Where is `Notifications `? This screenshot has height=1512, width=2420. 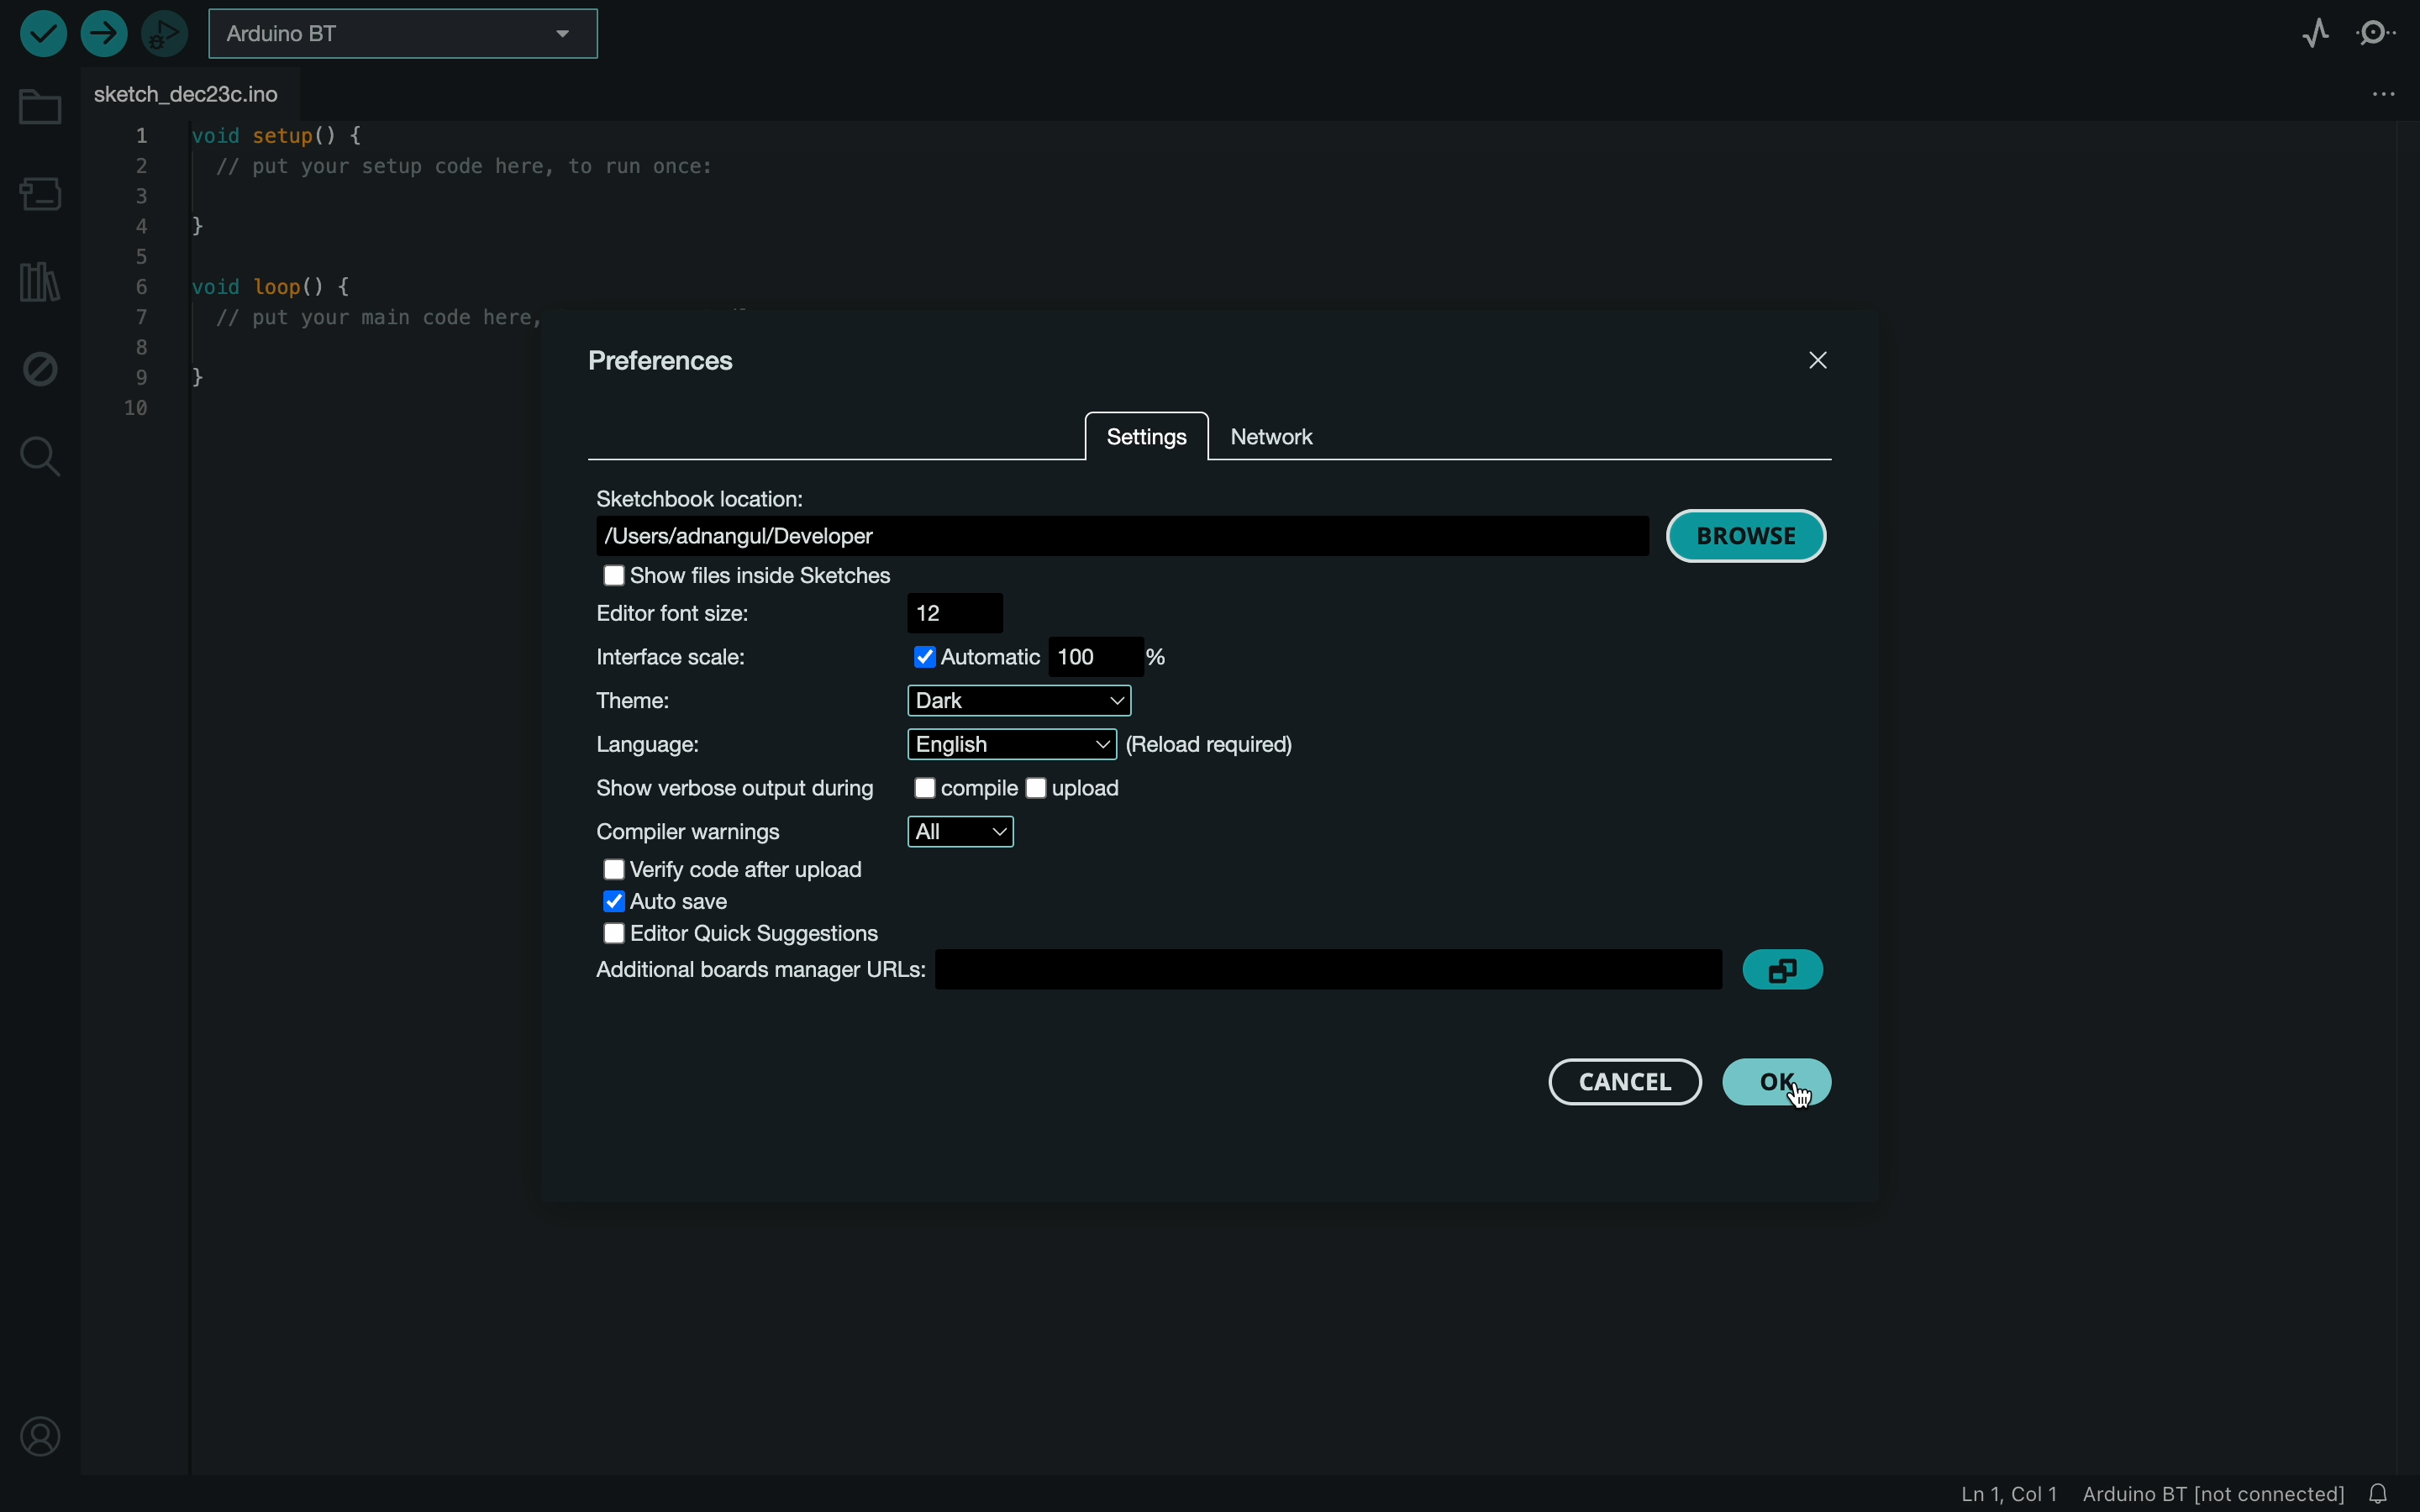 Notifications  is located at coordinates (2387, 1491).